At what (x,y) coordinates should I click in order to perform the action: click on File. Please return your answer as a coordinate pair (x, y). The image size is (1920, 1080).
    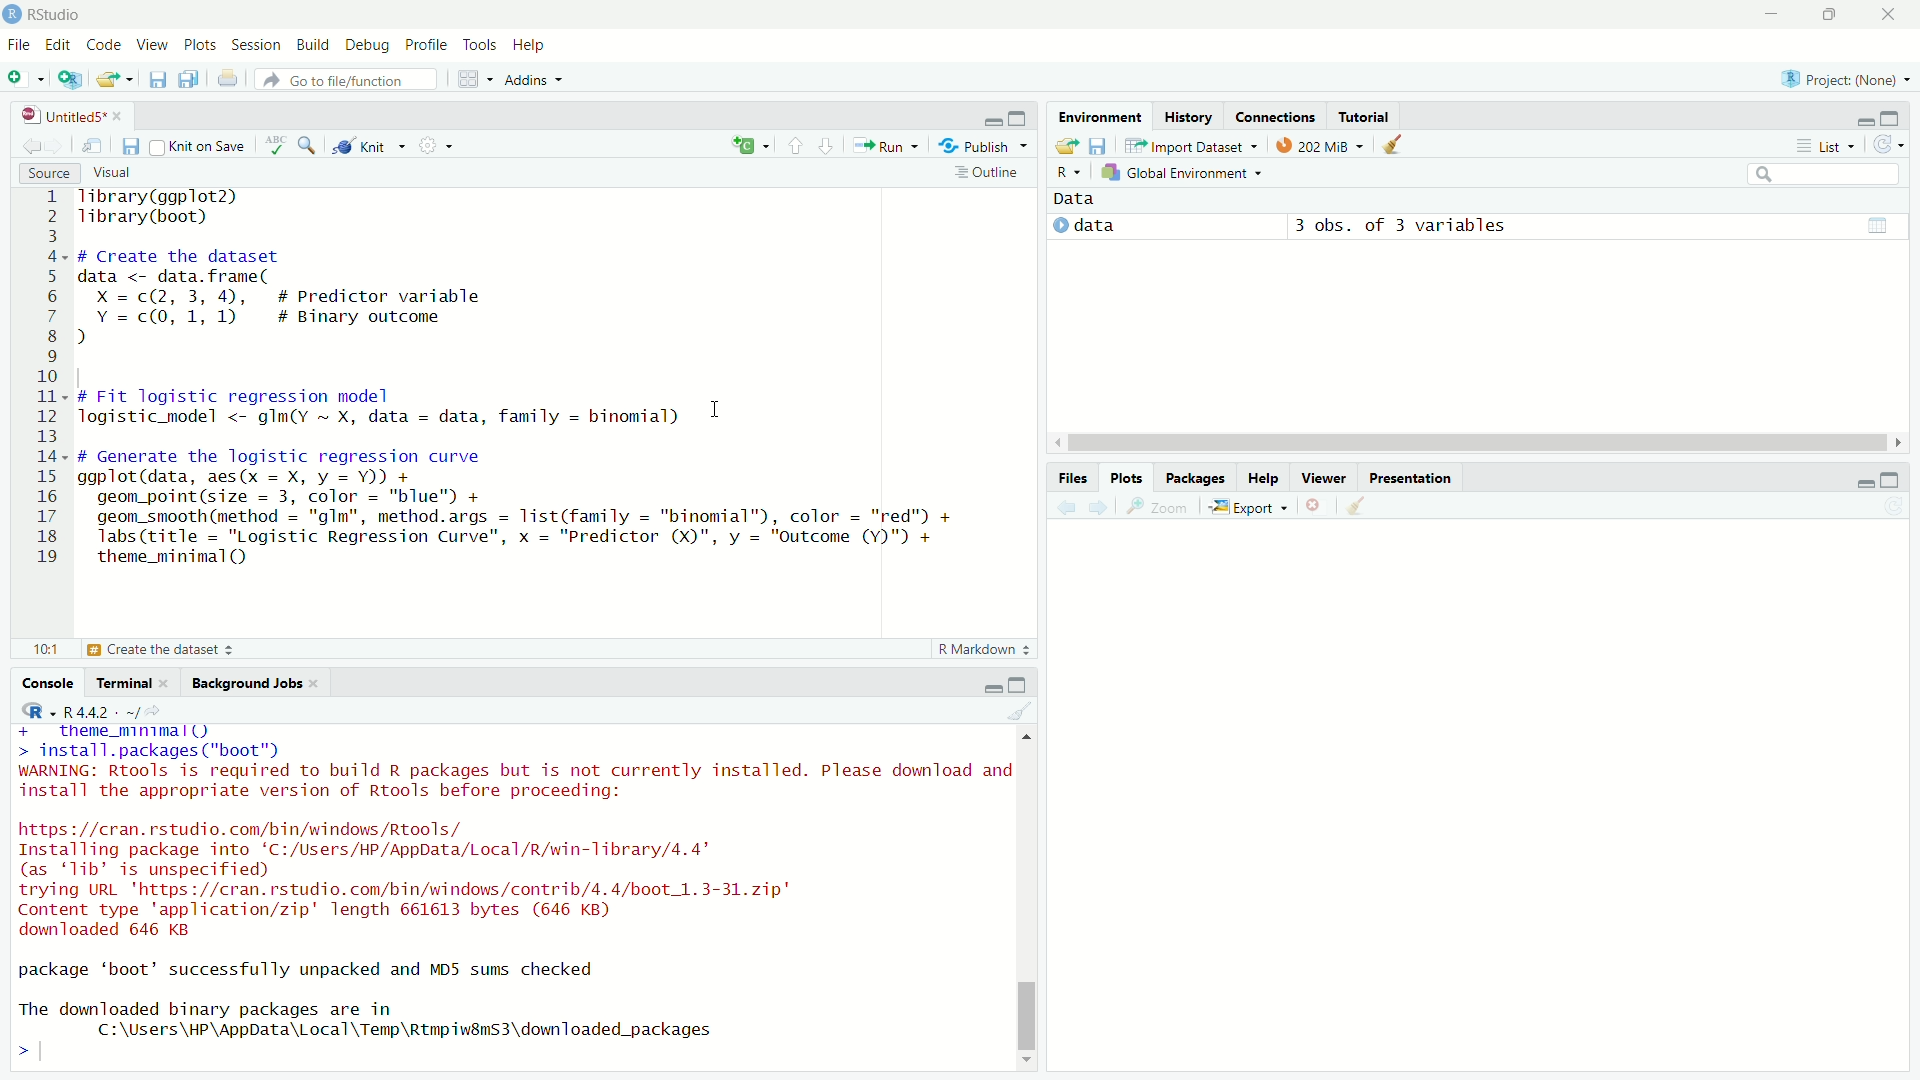
    Looking at the image, I should click on (20, 44).